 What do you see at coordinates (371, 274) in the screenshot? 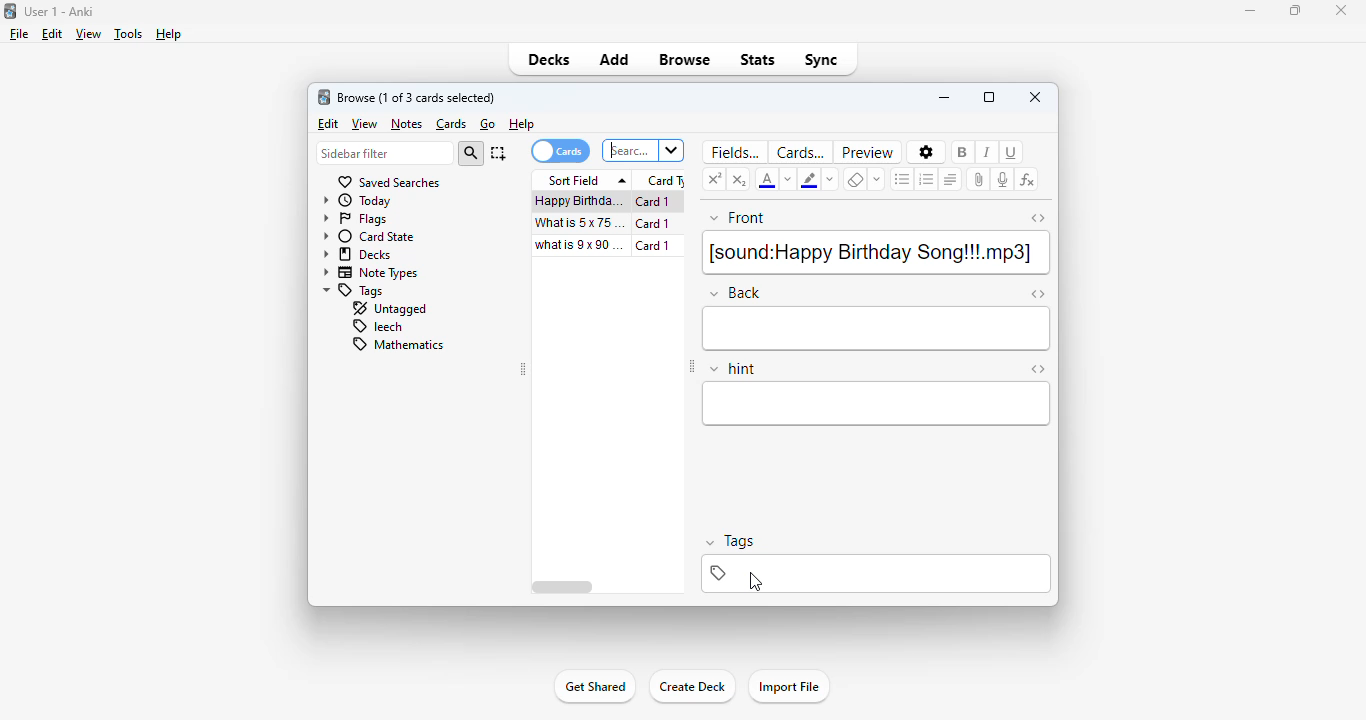
I see `note types` at bounding box center [371, 274].